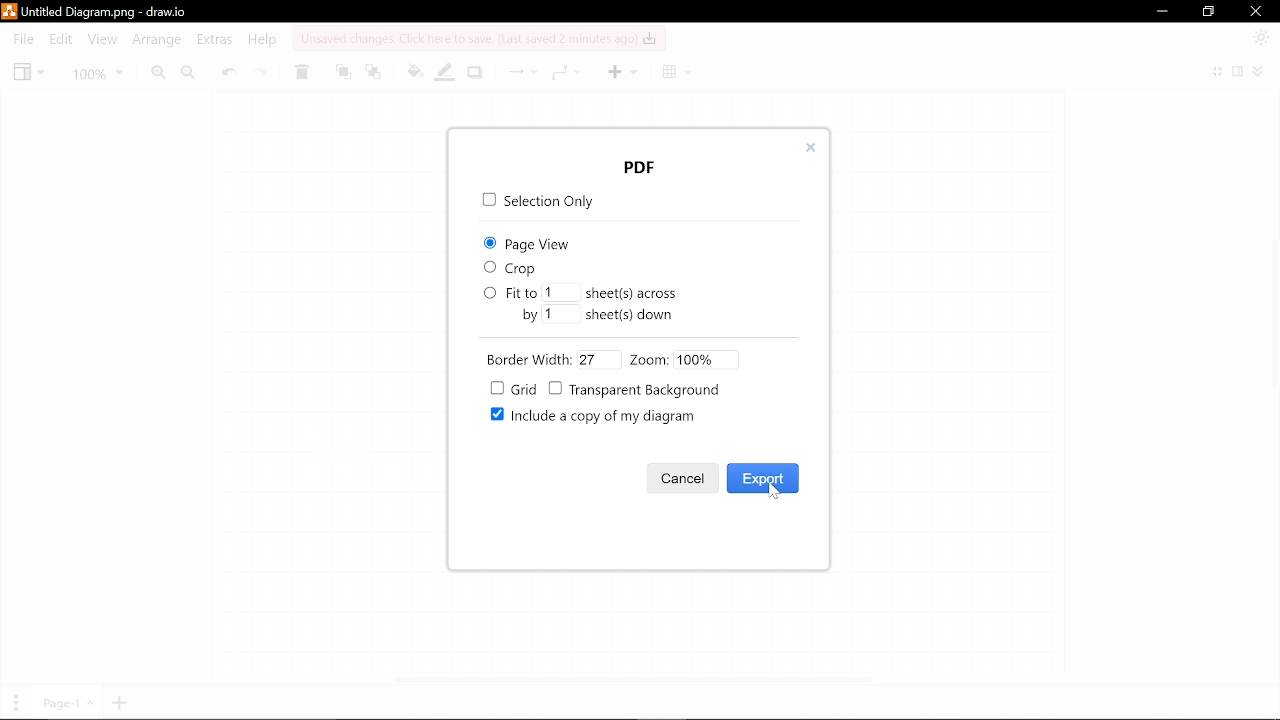 Image resolution: width=1280 pixels, height=720 pixels. Describe the element at coordinates (527, 243) in the screenshot. I see `Page view` at that location.